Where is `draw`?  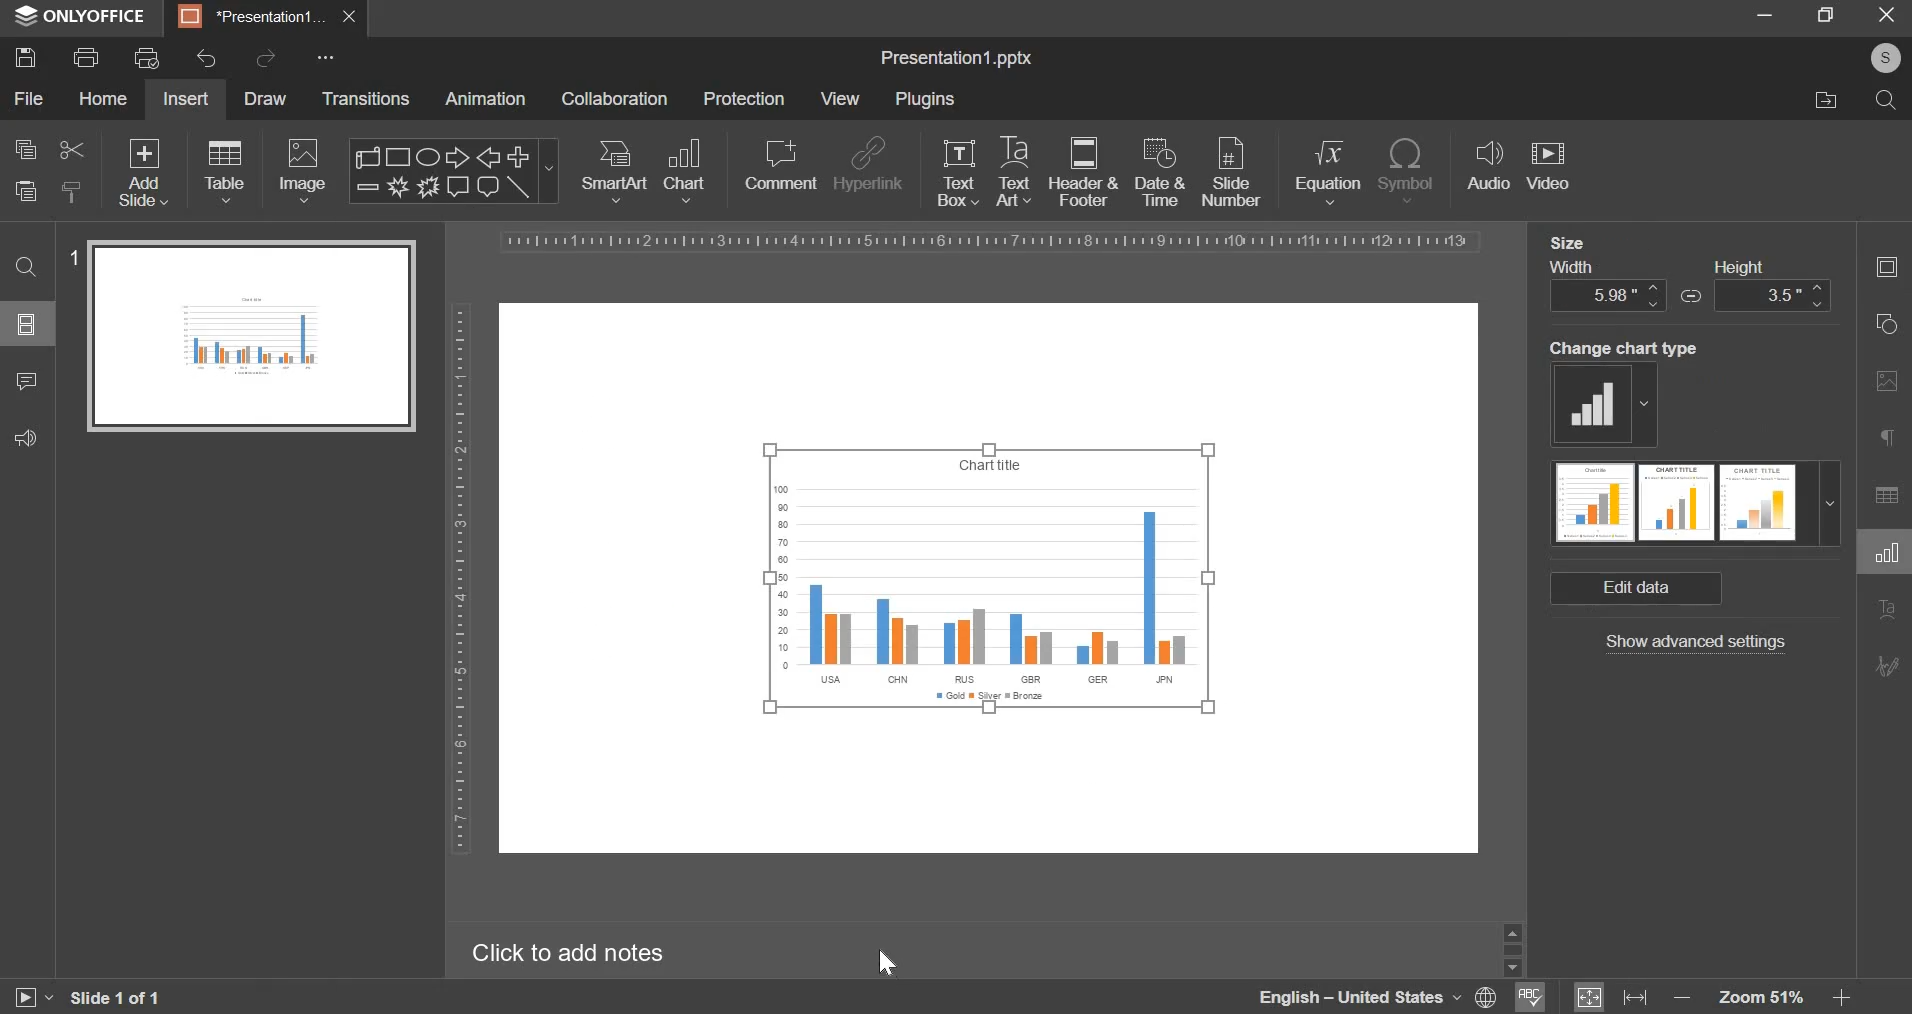 draw is located at coordinates (264, 99).